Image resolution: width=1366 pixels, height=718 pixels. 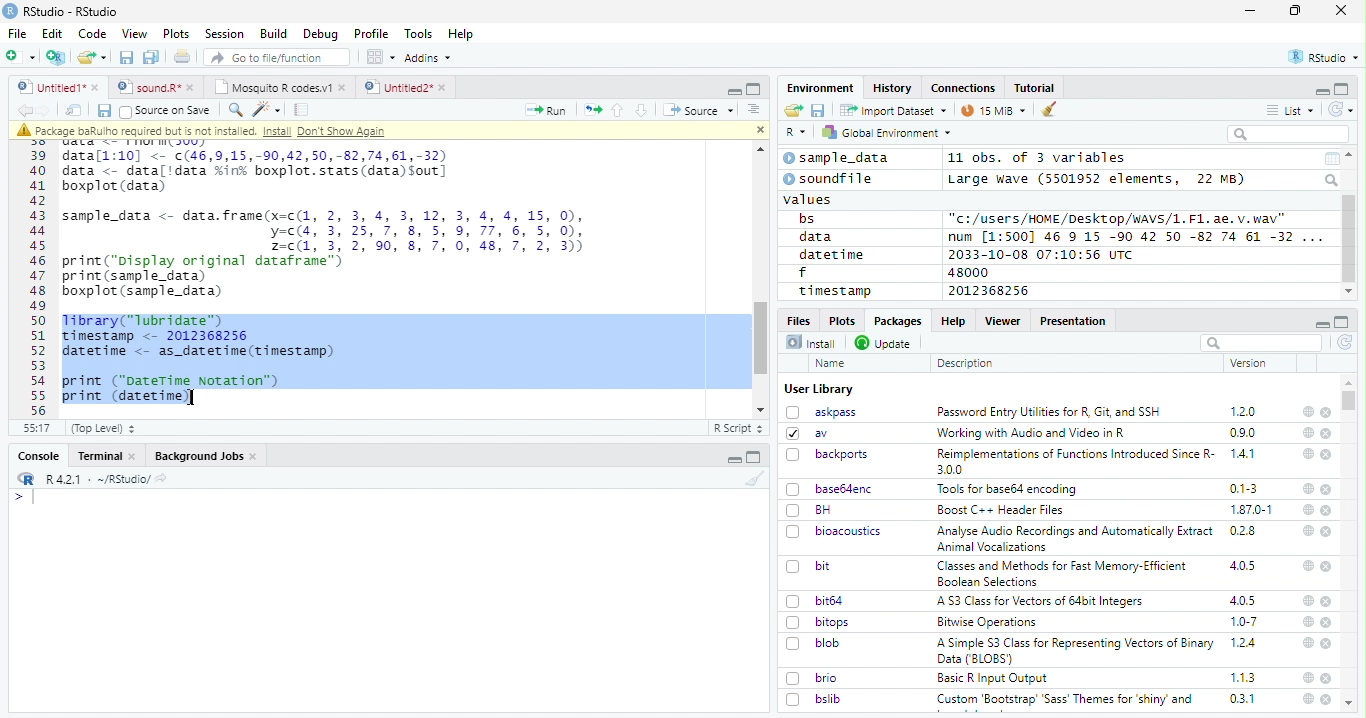 I want to click on help, so click(x=1308, y=677).